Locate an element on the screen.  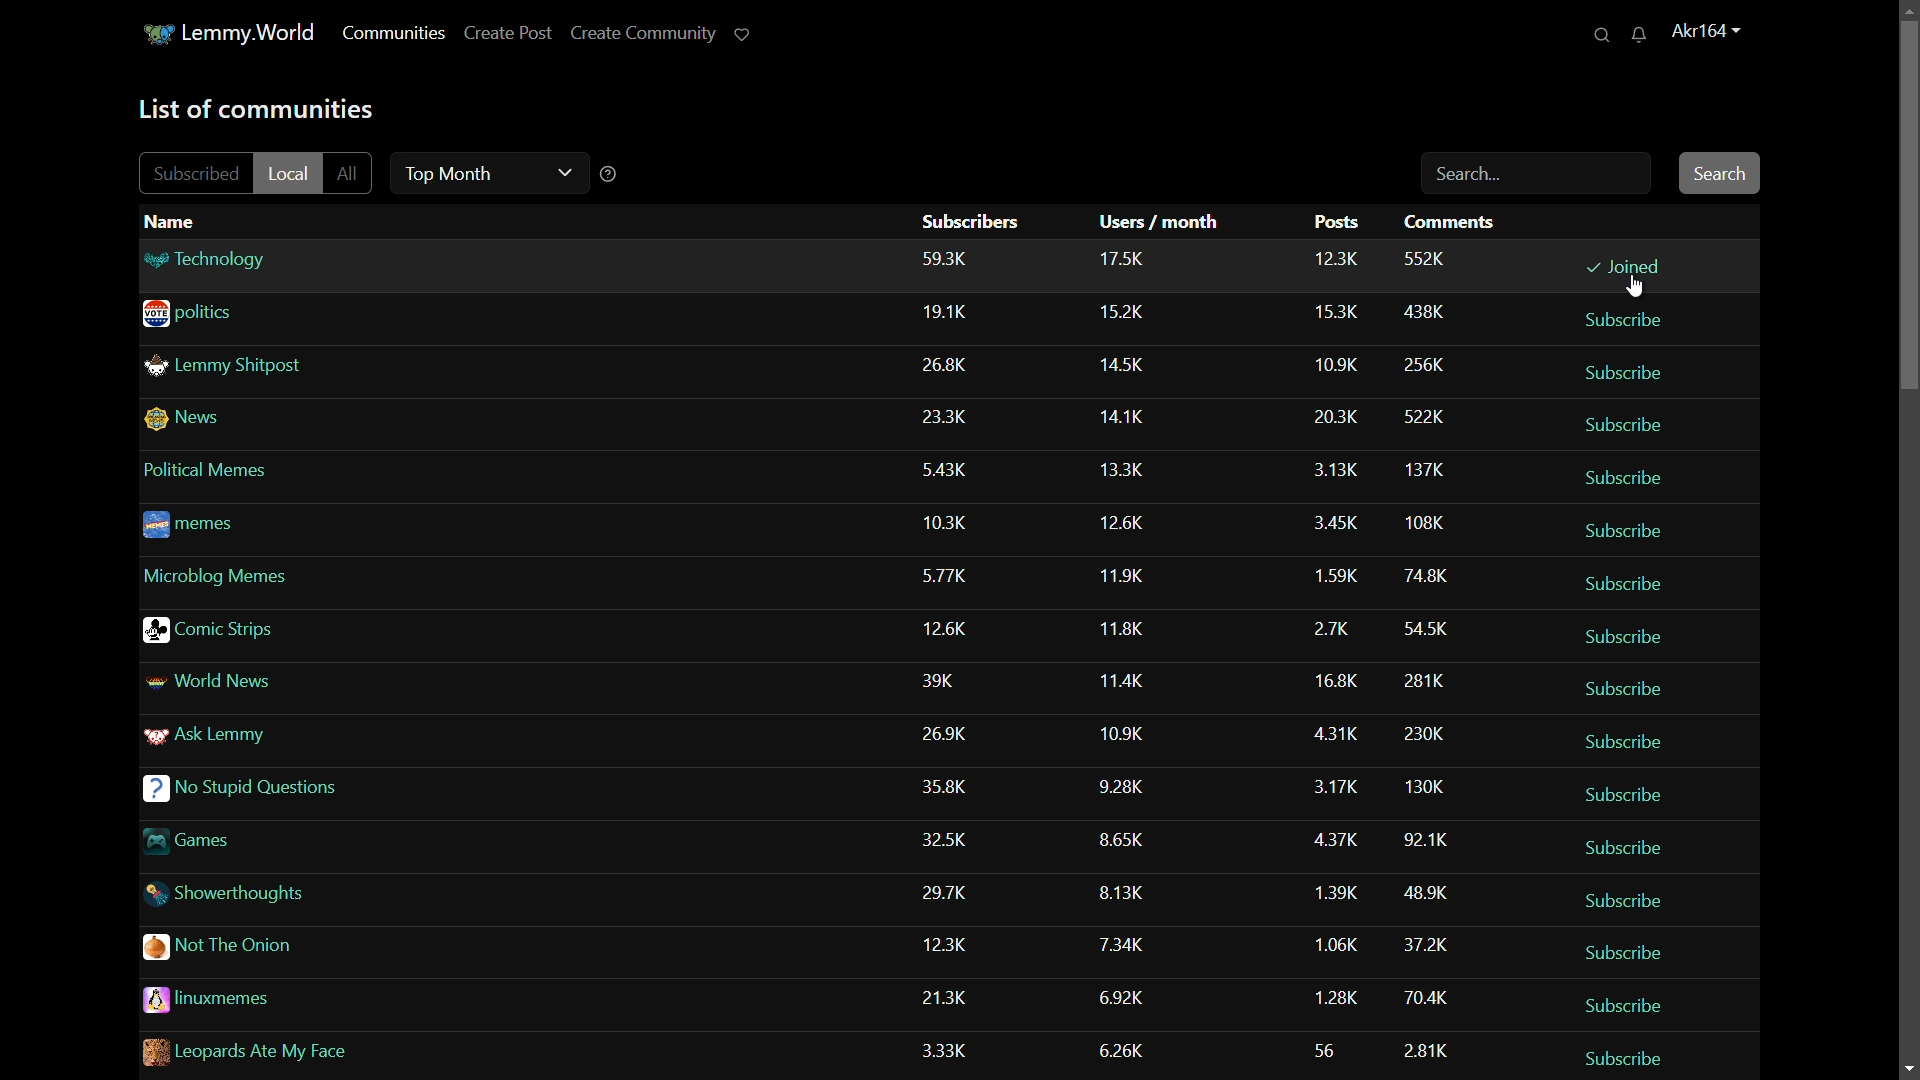
subscribe/unsubscribe is located at coordinates (1624, 951).